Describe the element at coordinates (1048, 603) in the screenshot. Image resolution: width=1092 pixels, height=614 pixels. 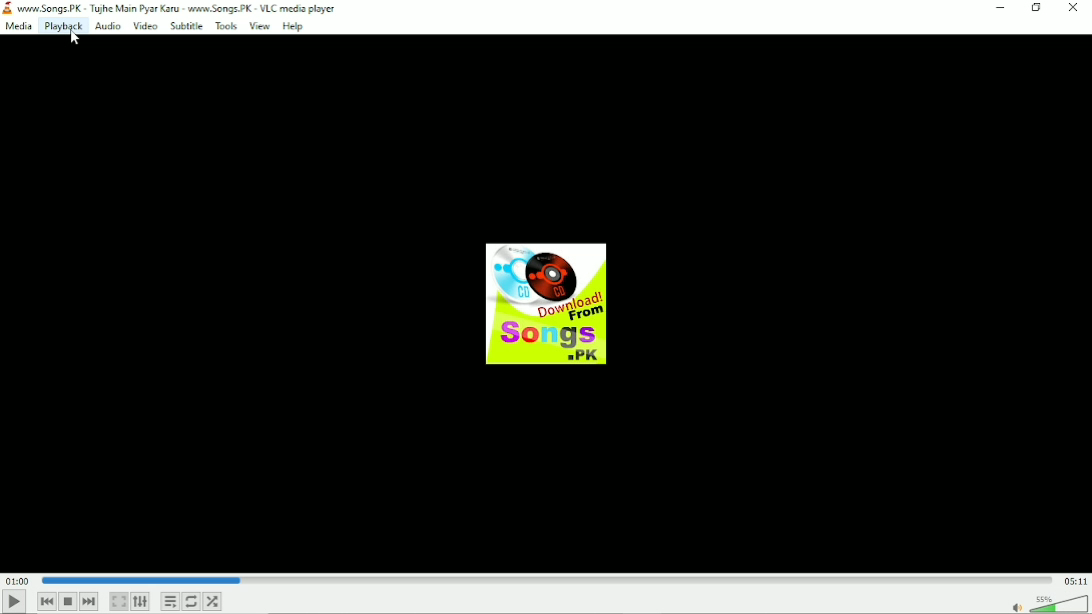
I see `Volume` at that location.